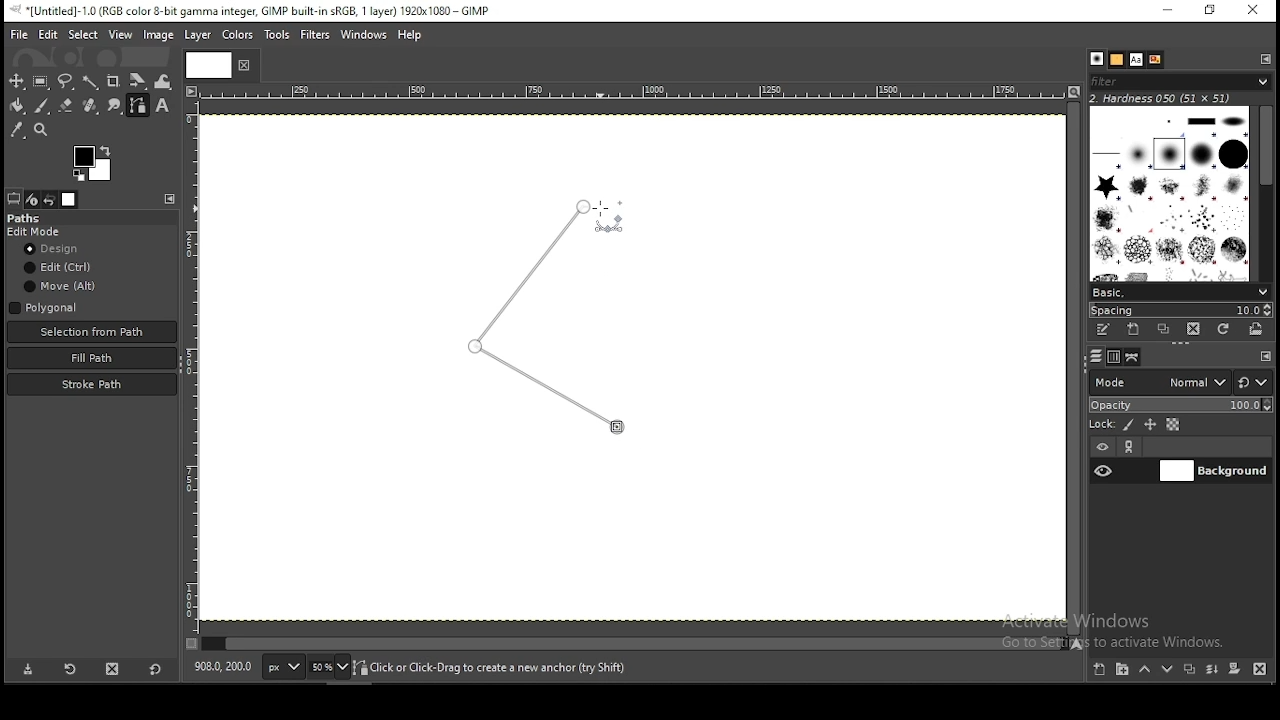  I want to click on fuzzy selection tool, so click(90, 81).